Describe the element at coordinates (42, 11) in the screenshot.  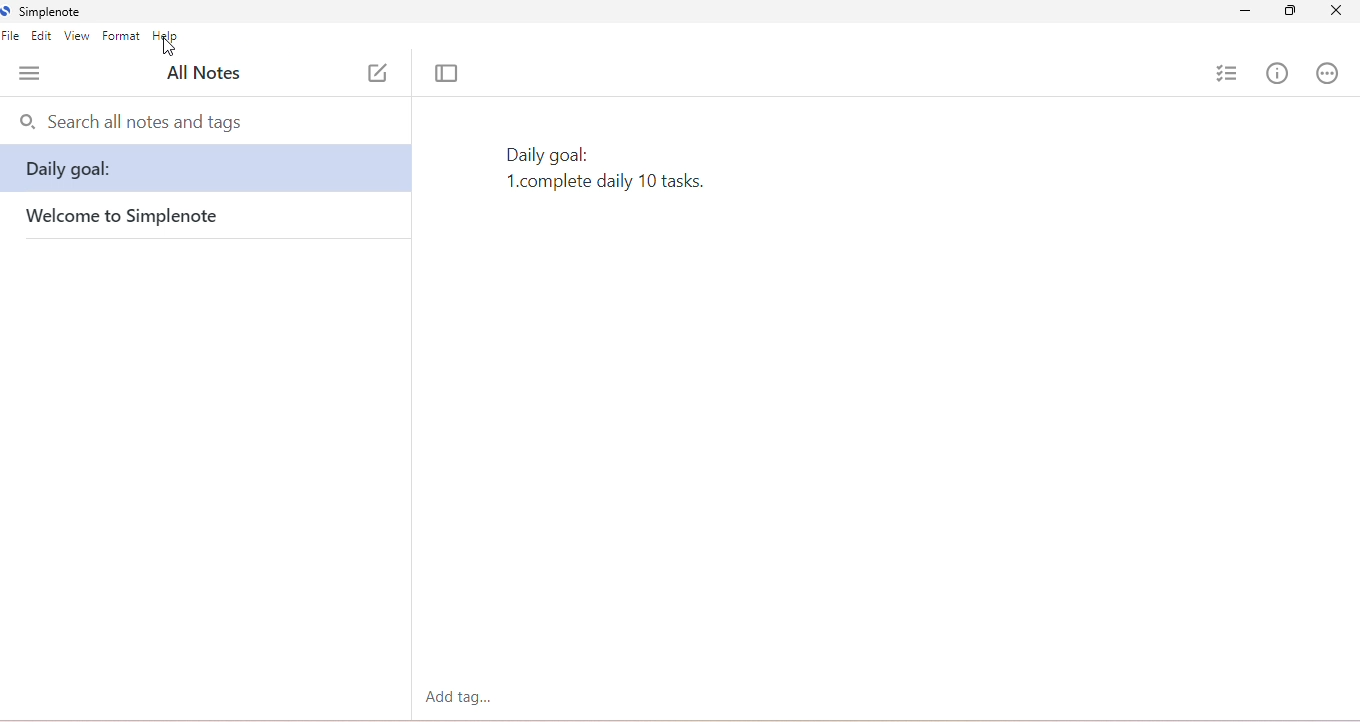
I see `simplenote` at that location.